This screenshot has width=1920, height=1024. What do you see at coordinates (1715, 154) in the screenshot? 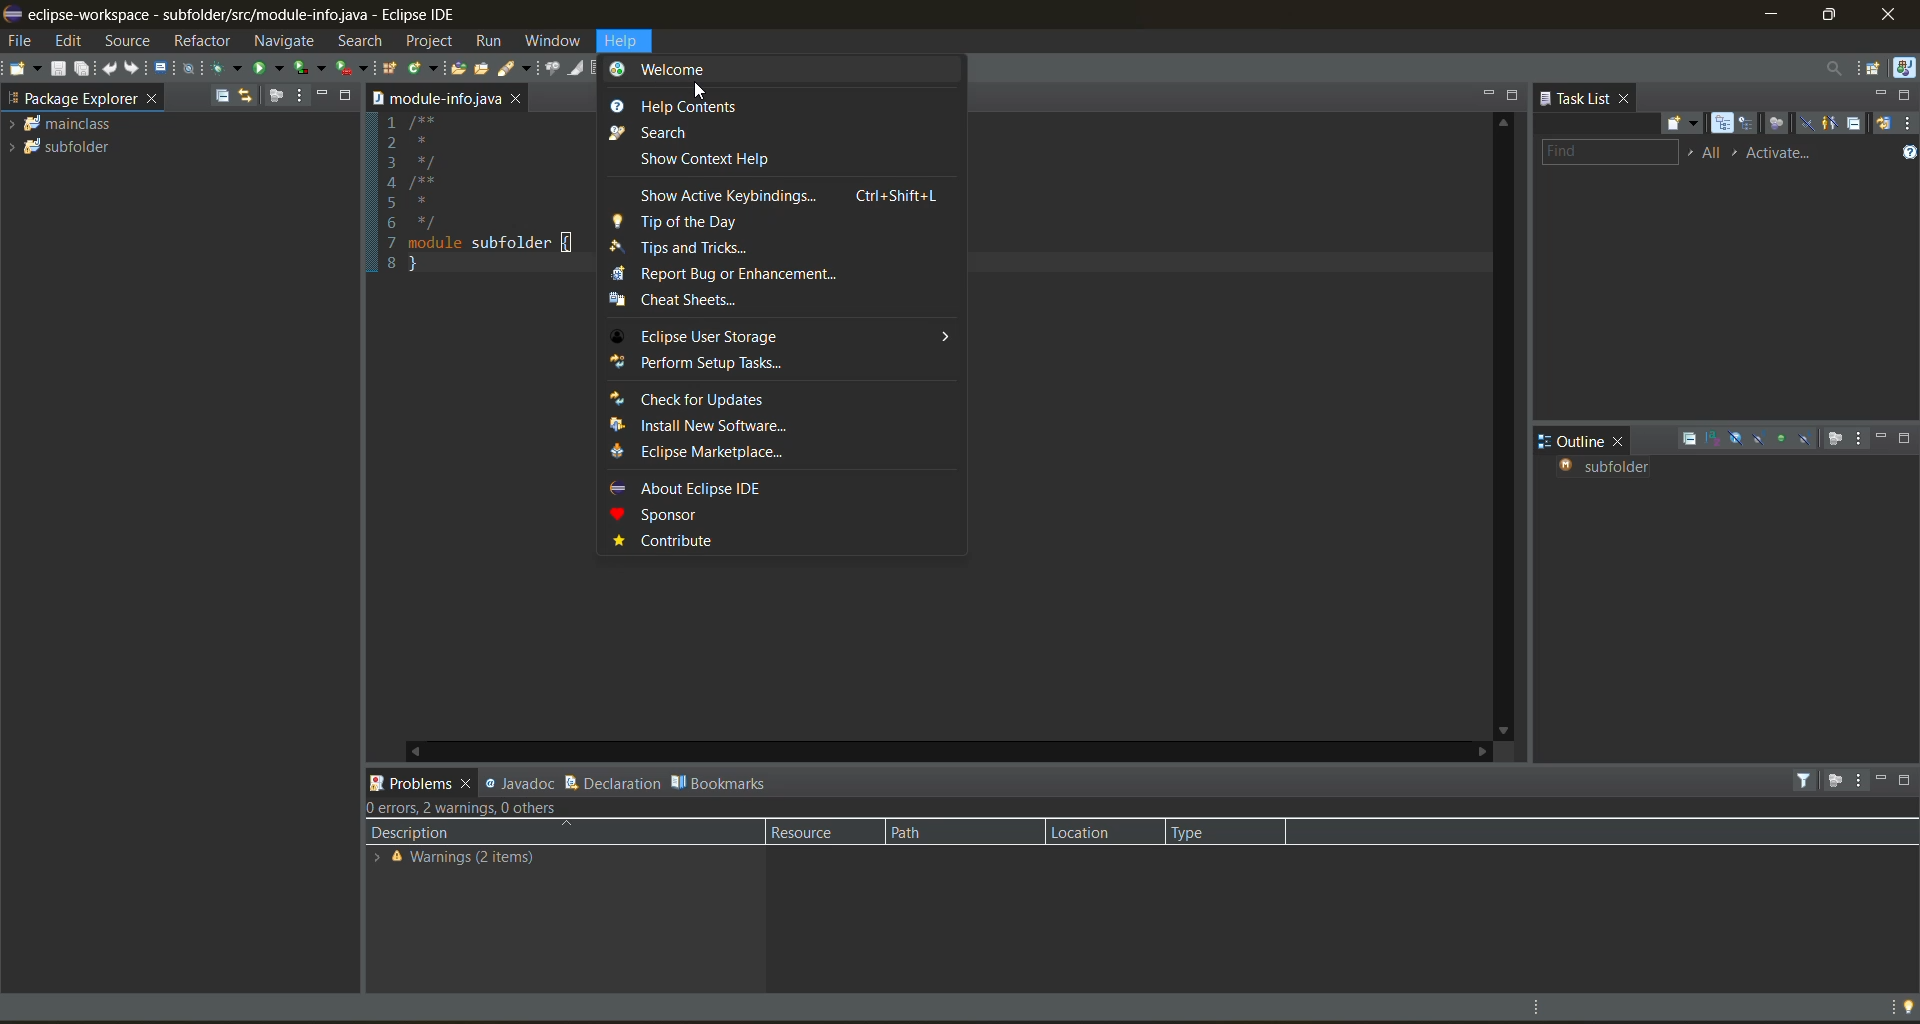
I see `edit task working sets` at bounding box center [1715, 154].